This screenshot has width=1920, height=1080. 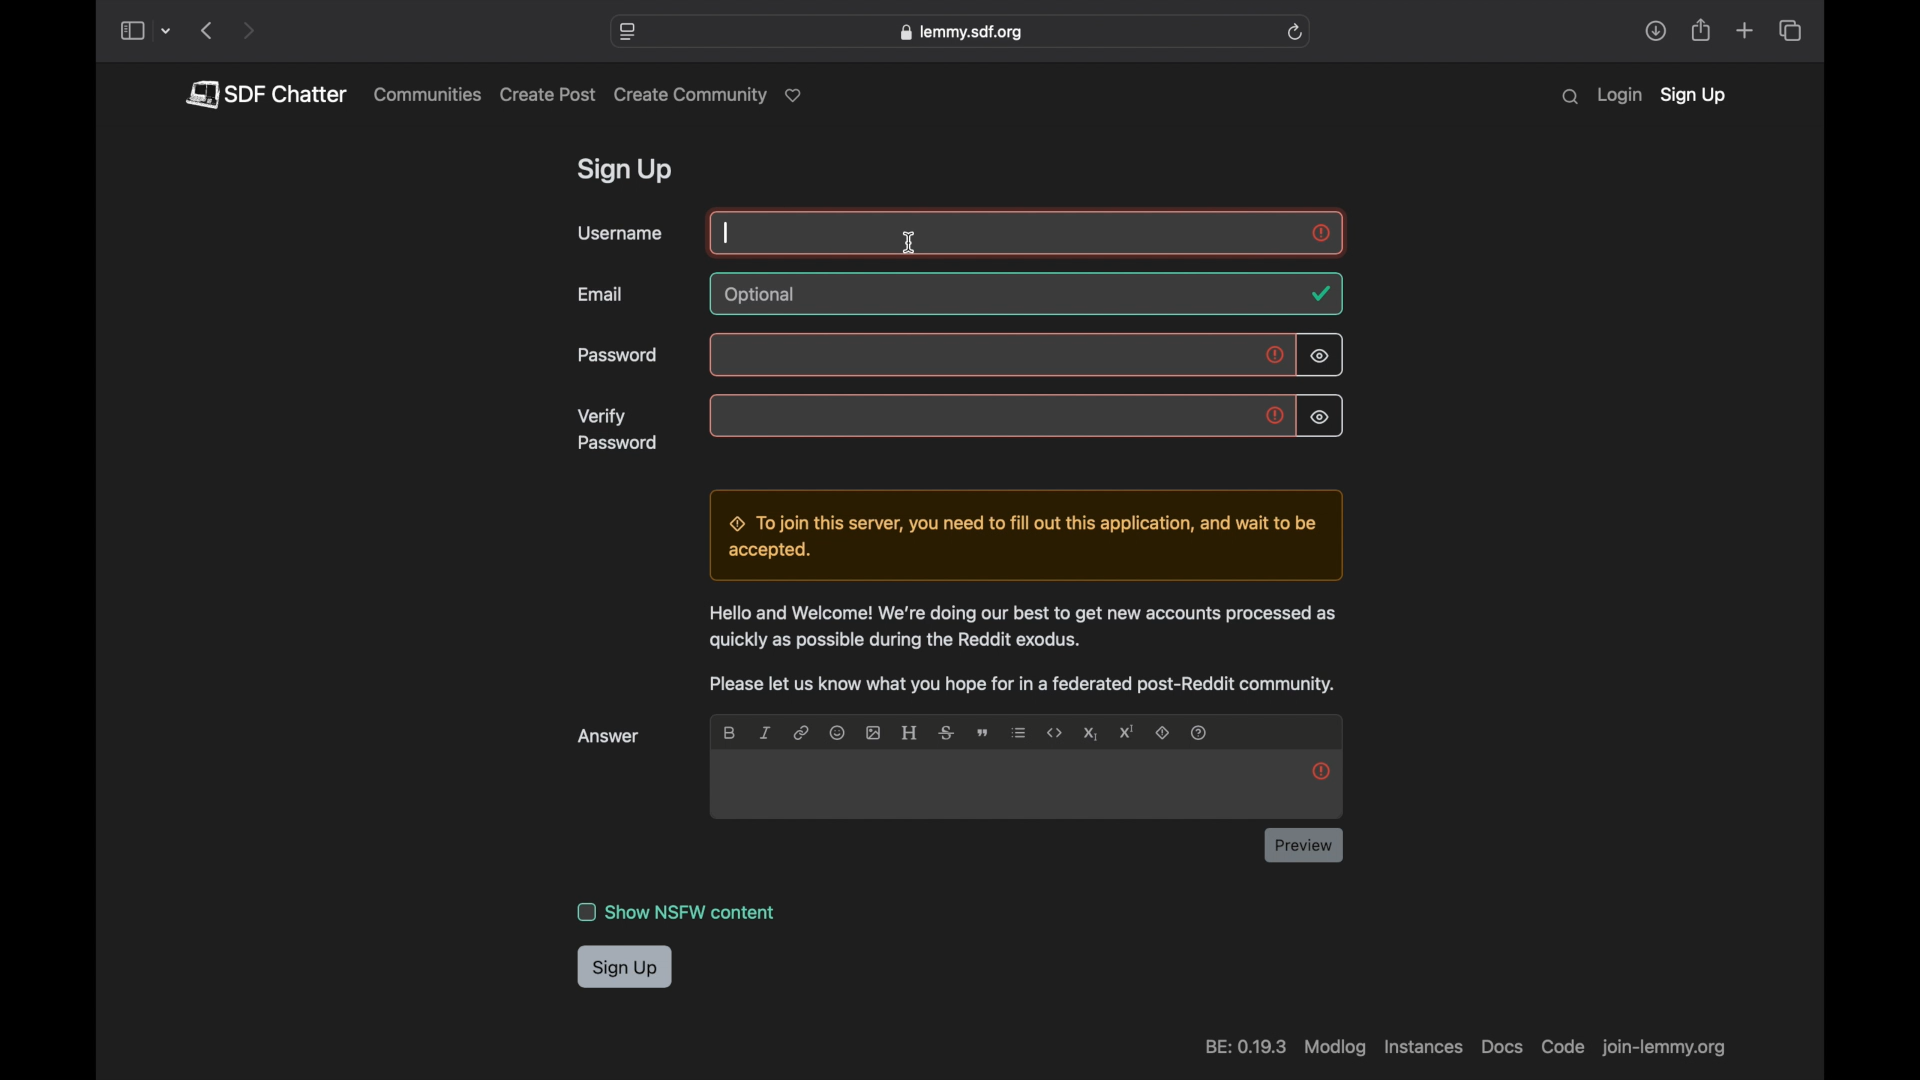 I want to click on show tab overview, so click(x=1789, y=31).